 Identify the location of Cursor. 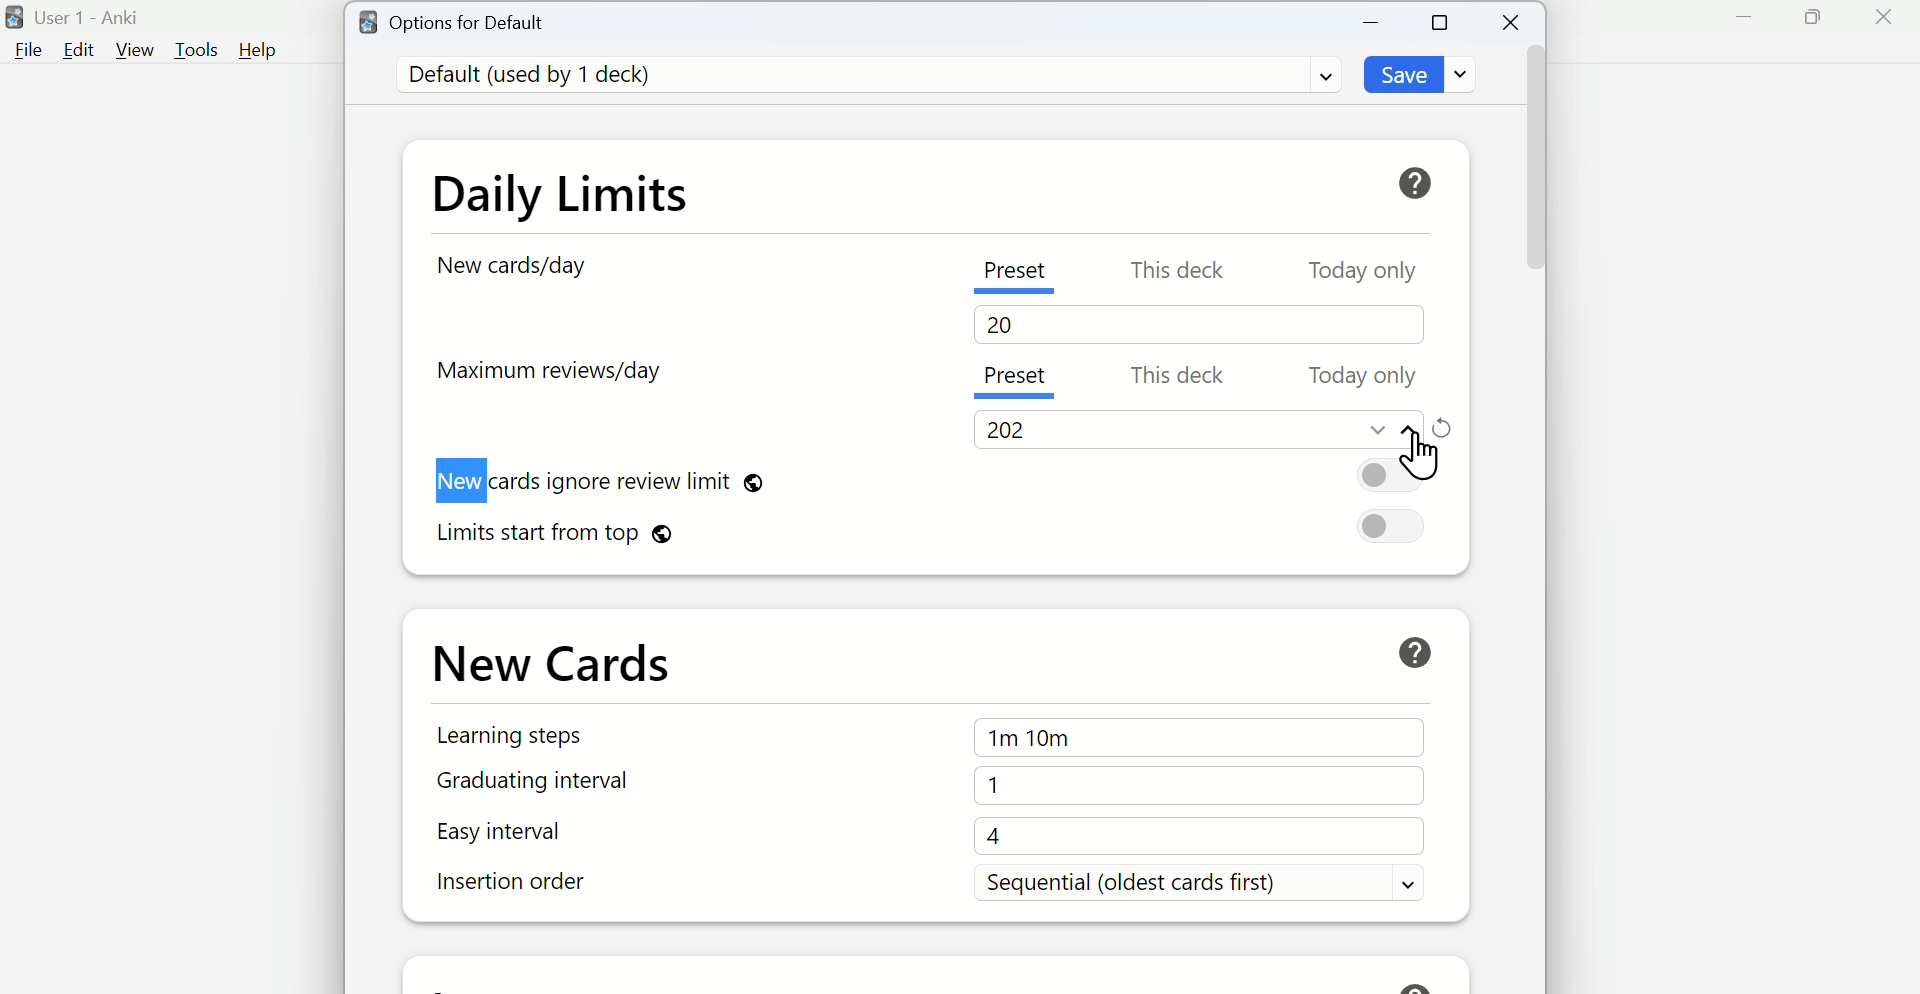
(1420, 456).